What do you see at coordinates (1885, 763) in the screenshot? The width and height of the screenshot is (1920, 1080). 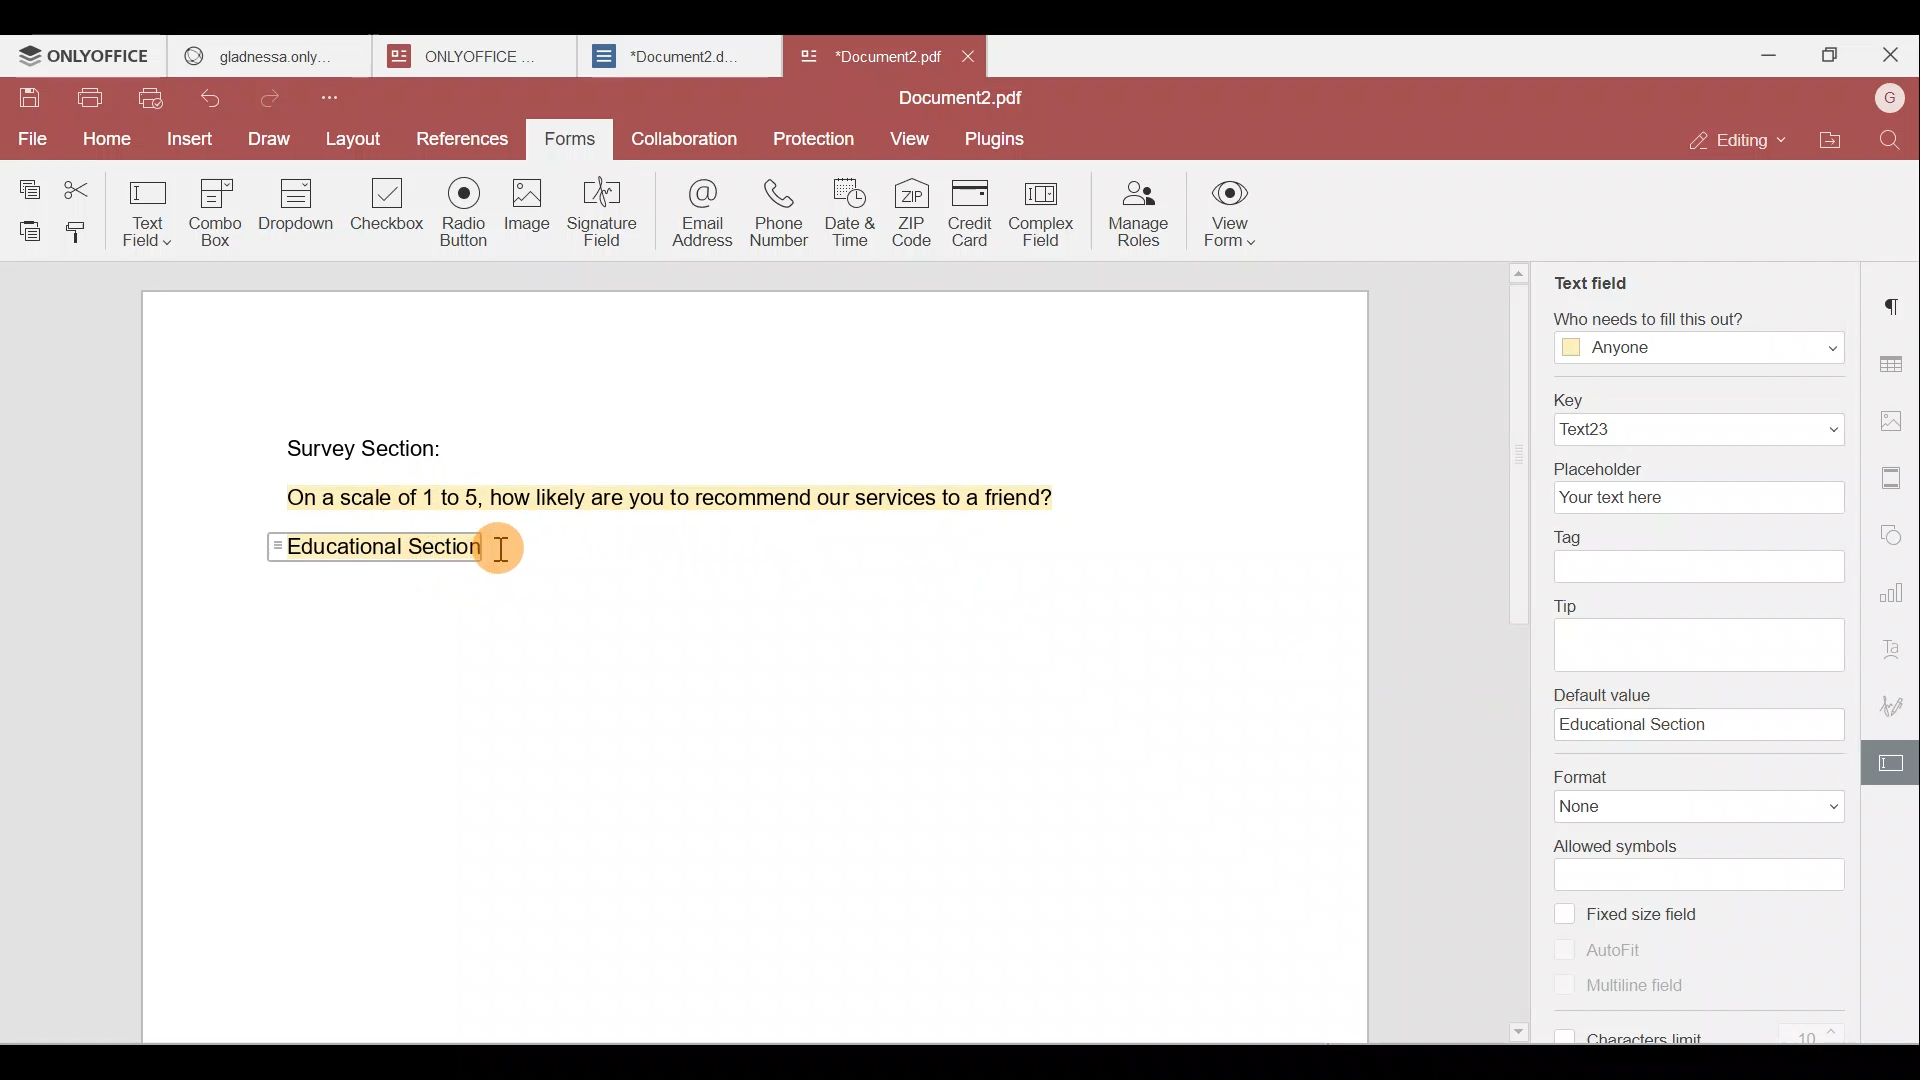 I see `Form settings` at bounding box center [1885, 763].